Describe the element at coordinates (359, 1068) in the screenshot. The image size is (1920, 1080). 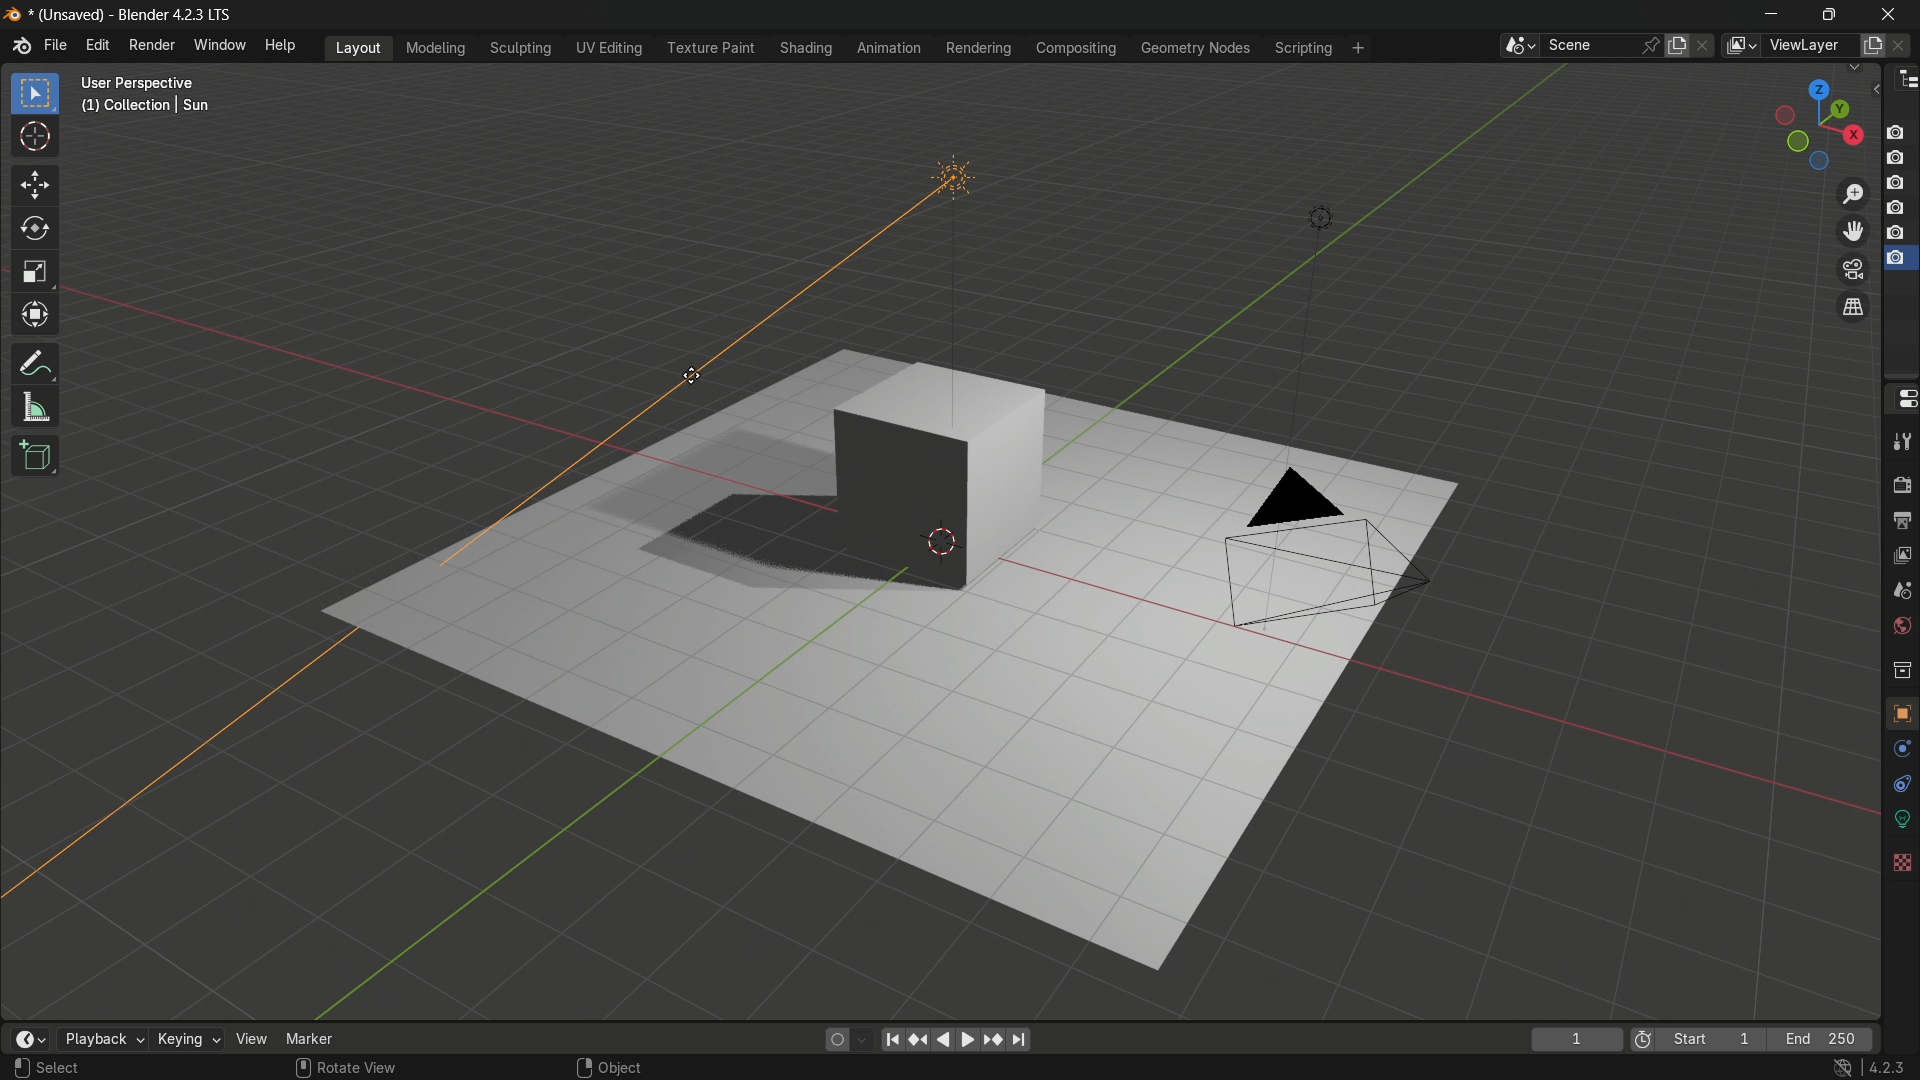
I see `rotate view` at that location.